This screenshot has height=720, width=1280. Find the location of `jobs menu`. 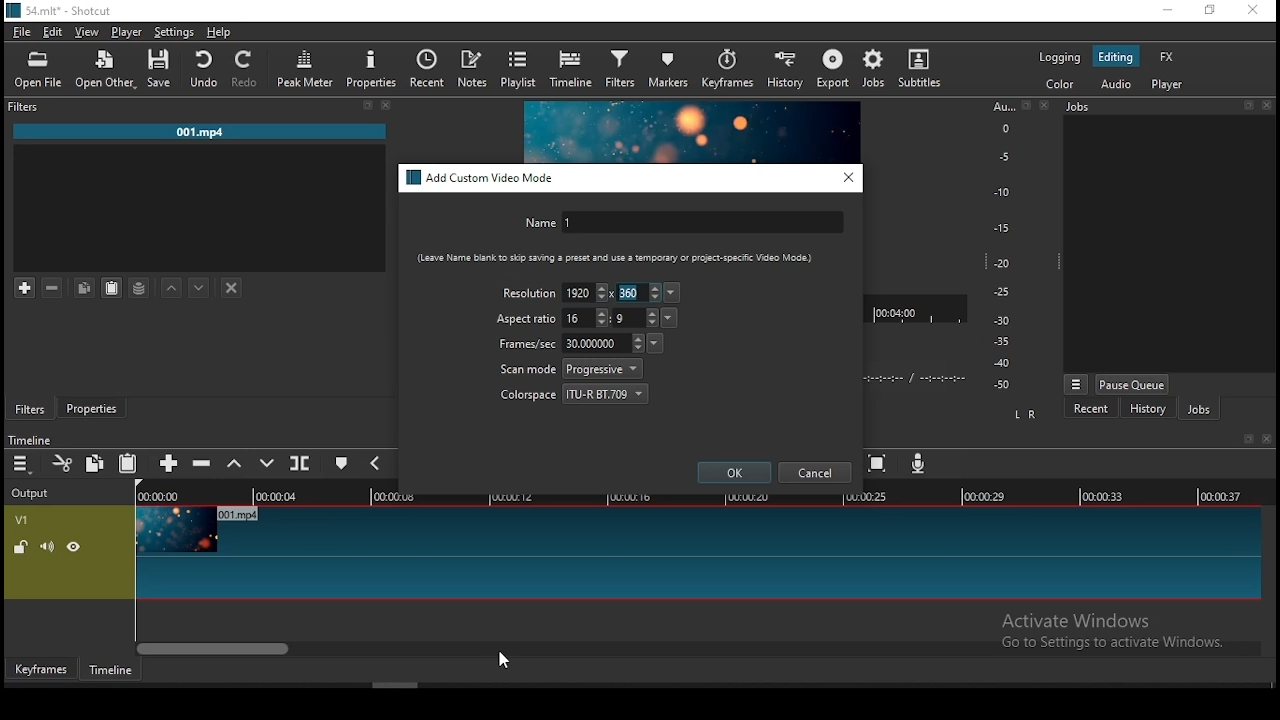

jobs menu is located at coordinates (1077, 386).